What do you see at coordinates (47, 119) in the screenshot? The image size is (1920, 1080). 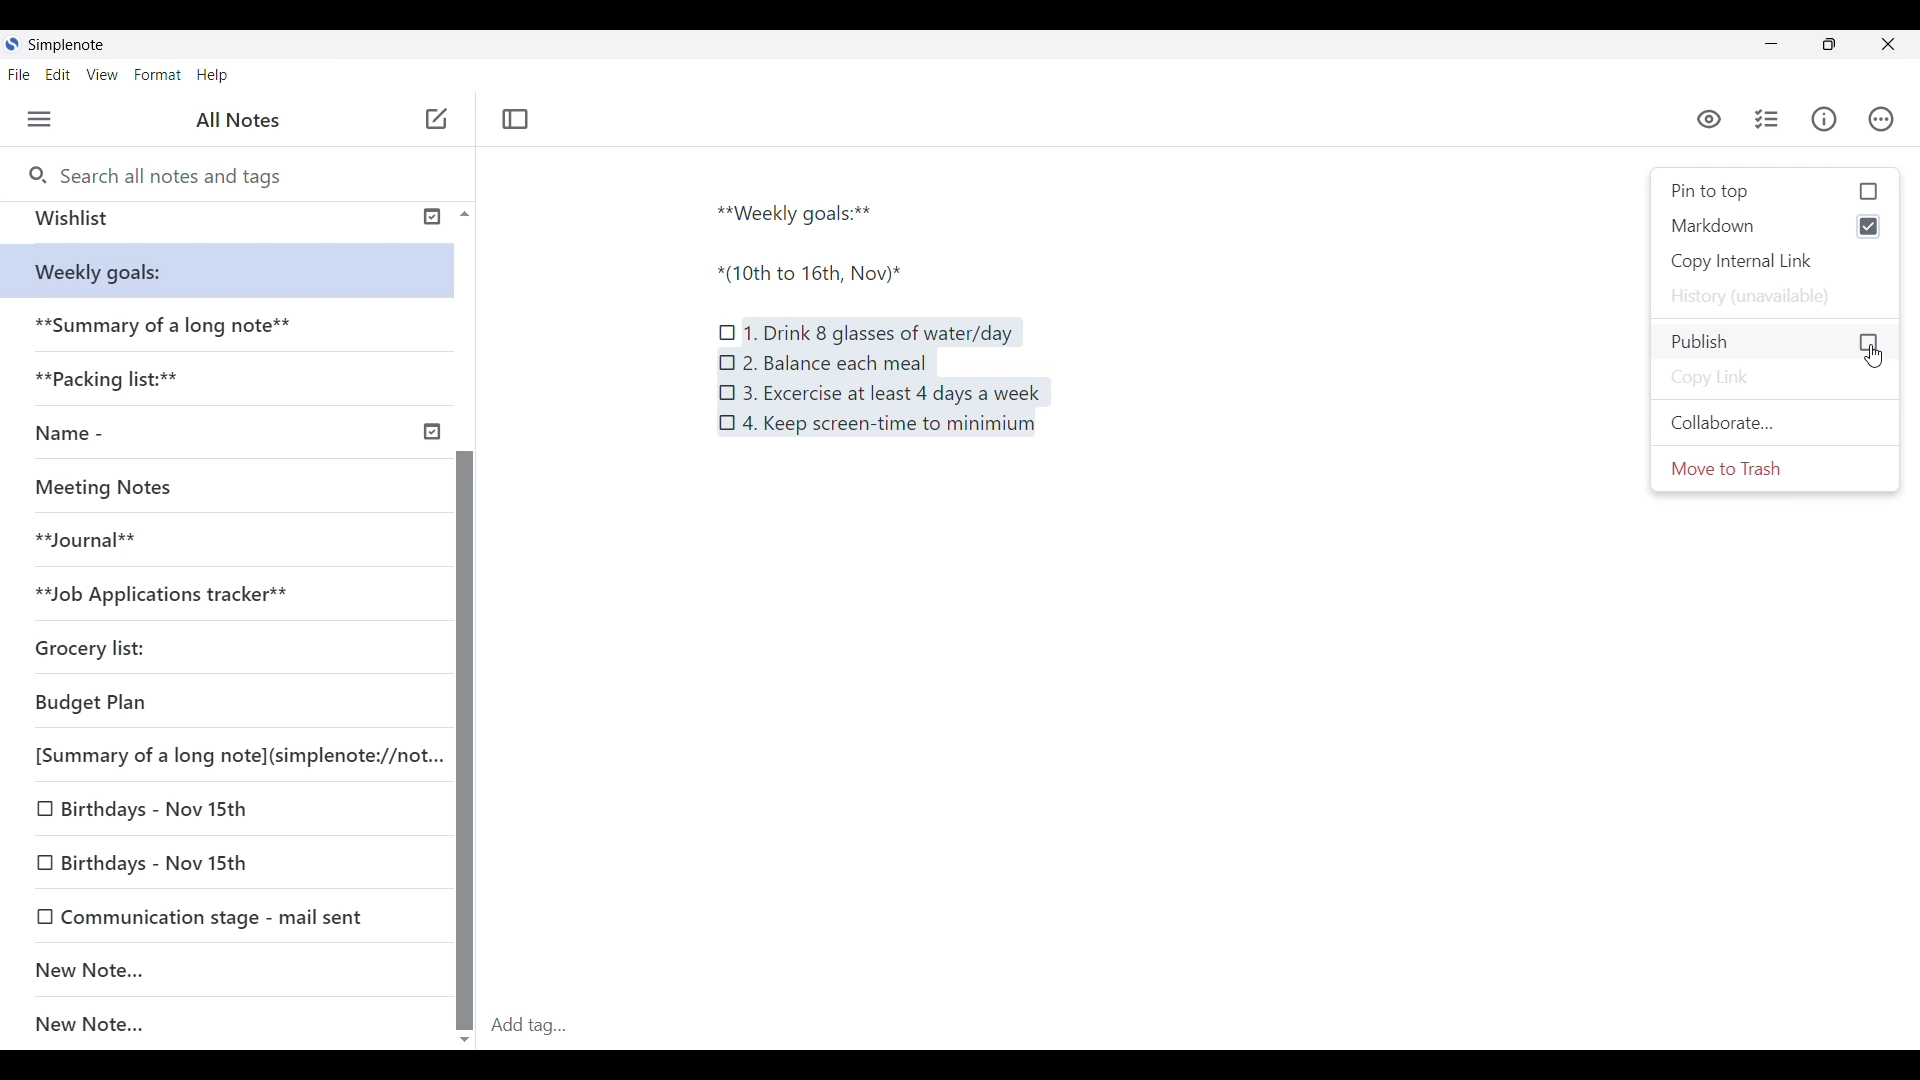 I see `Menu • ctrl + shift + u` at bounding box center [47, 119].